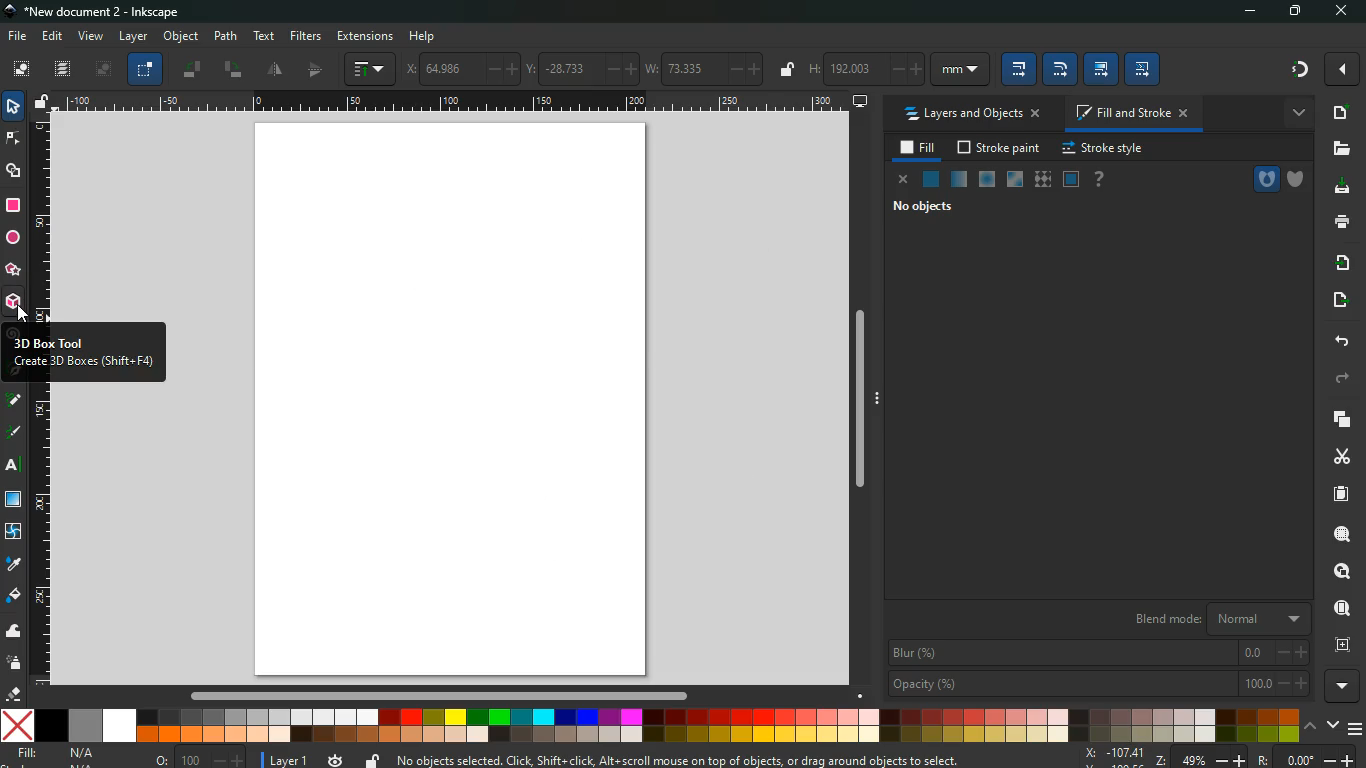 The height and width of the screenshot is (768, 1366). What do you see at coordinates (1097, 682) in the screenshot?
I see `opacity` at bounding box center [1097, 682].